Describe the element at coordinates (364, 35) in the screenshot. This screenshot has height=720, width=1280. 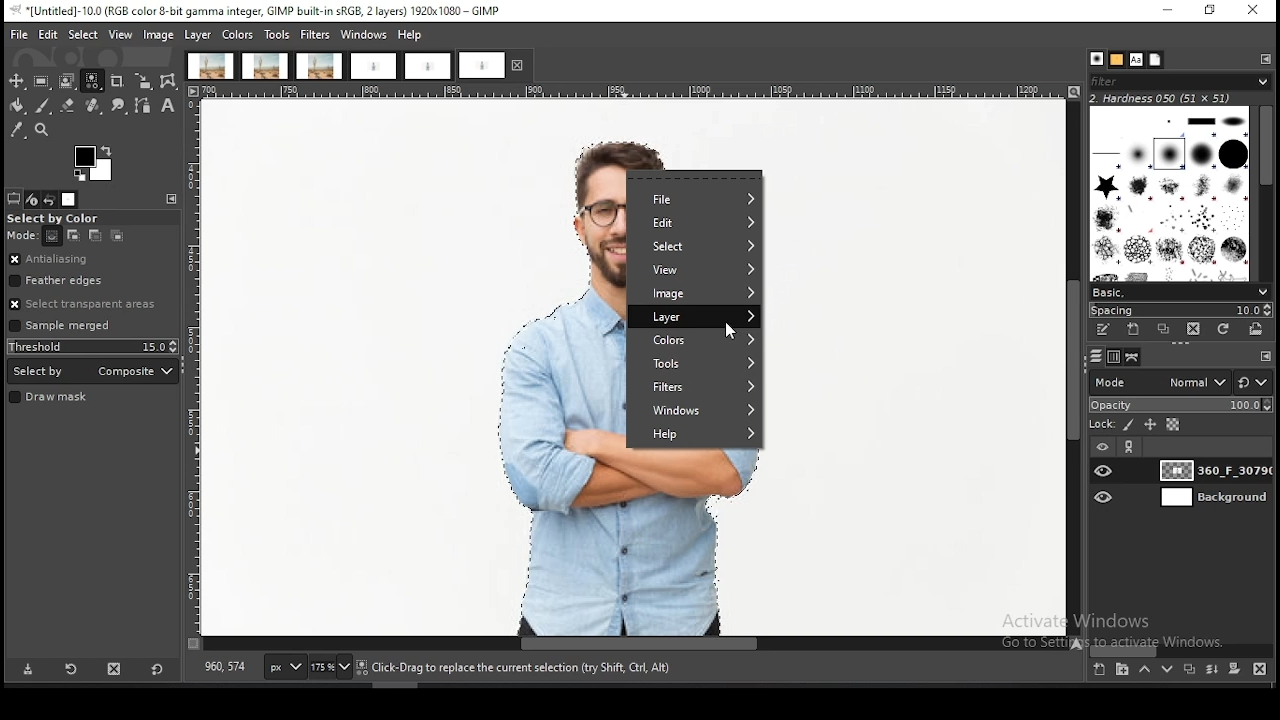
I see `windows` at that location.